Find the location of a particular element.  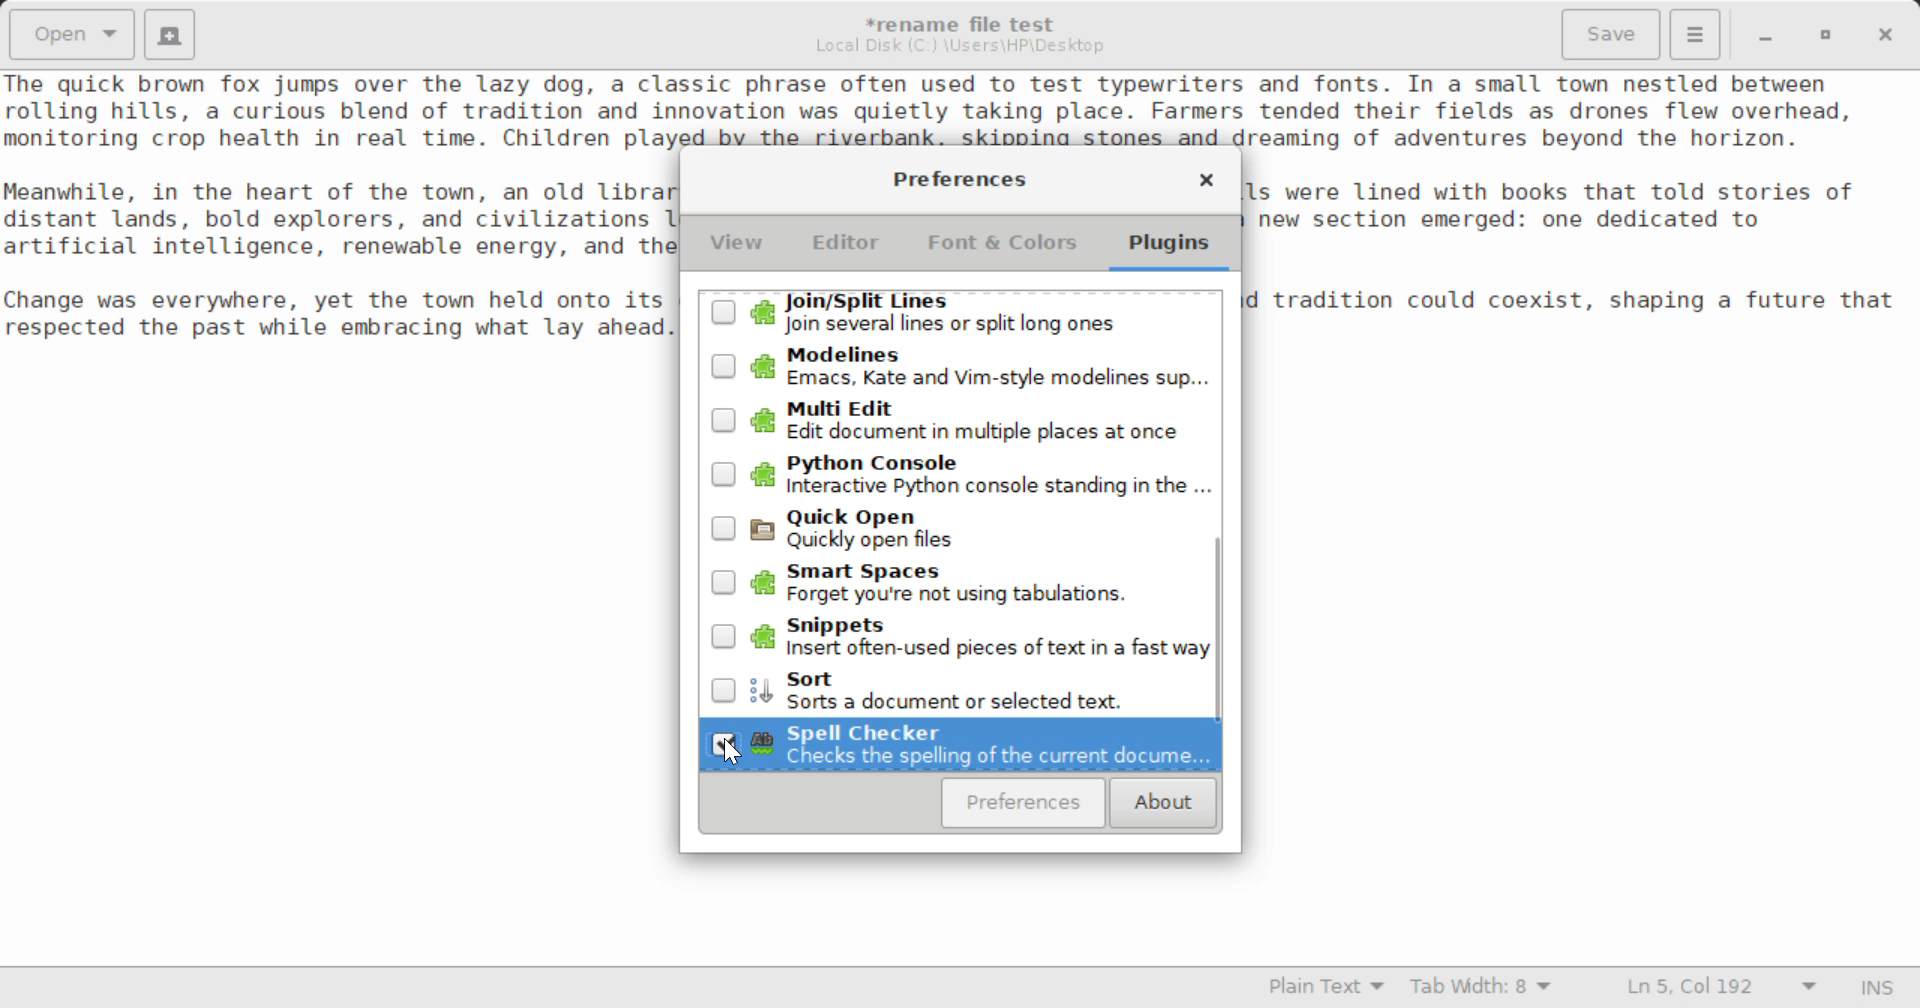

File Name  is located at coordinates (966, 21).